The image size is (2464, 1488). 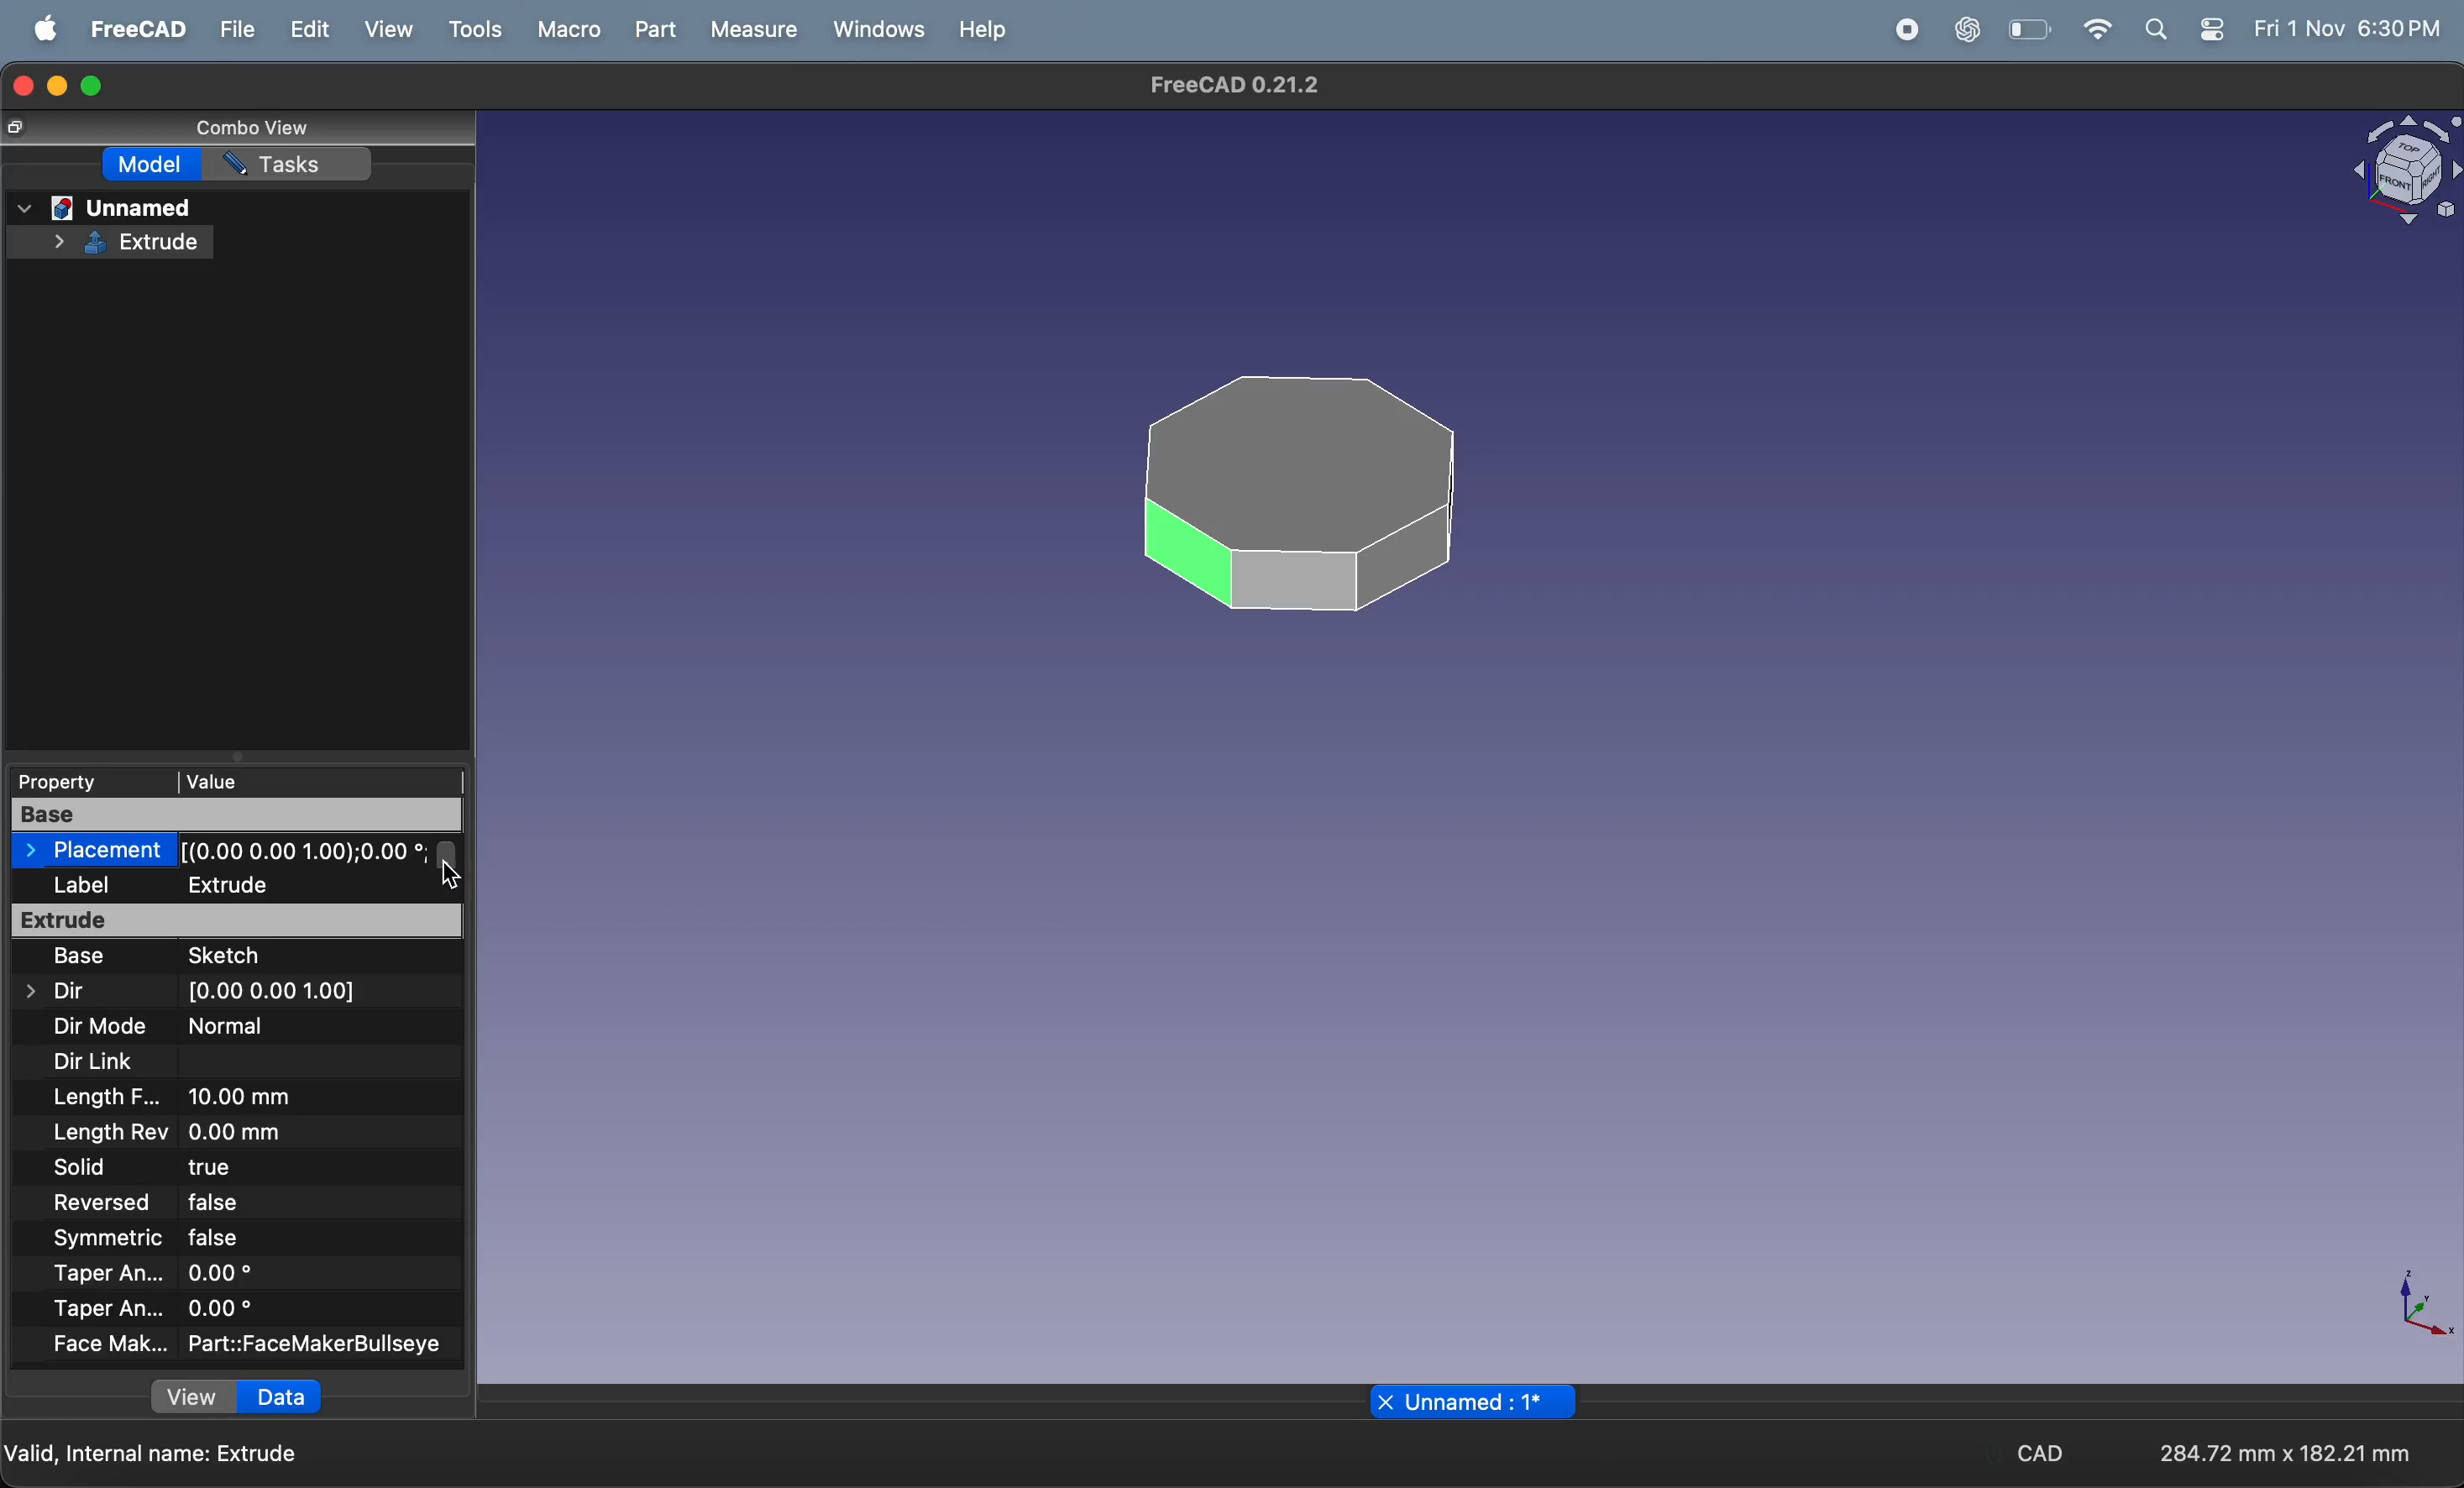 What do you see at coordinates (238, 921) in the screenshot?
I see `extrude` at bounding box center [238, 921].